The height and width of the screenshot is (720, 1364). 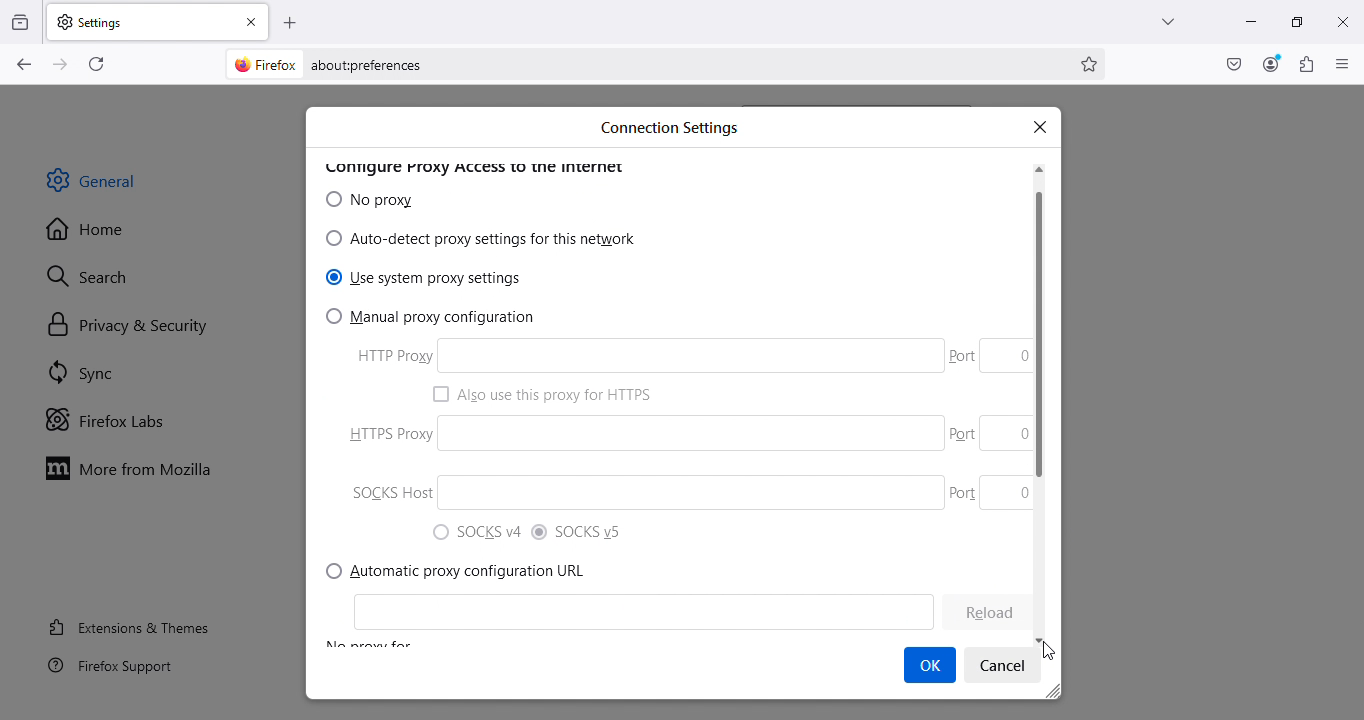 What do you see at coordinates (142, 21) in the screenshot?
I see `Settings` at bounding box center [142, 21].